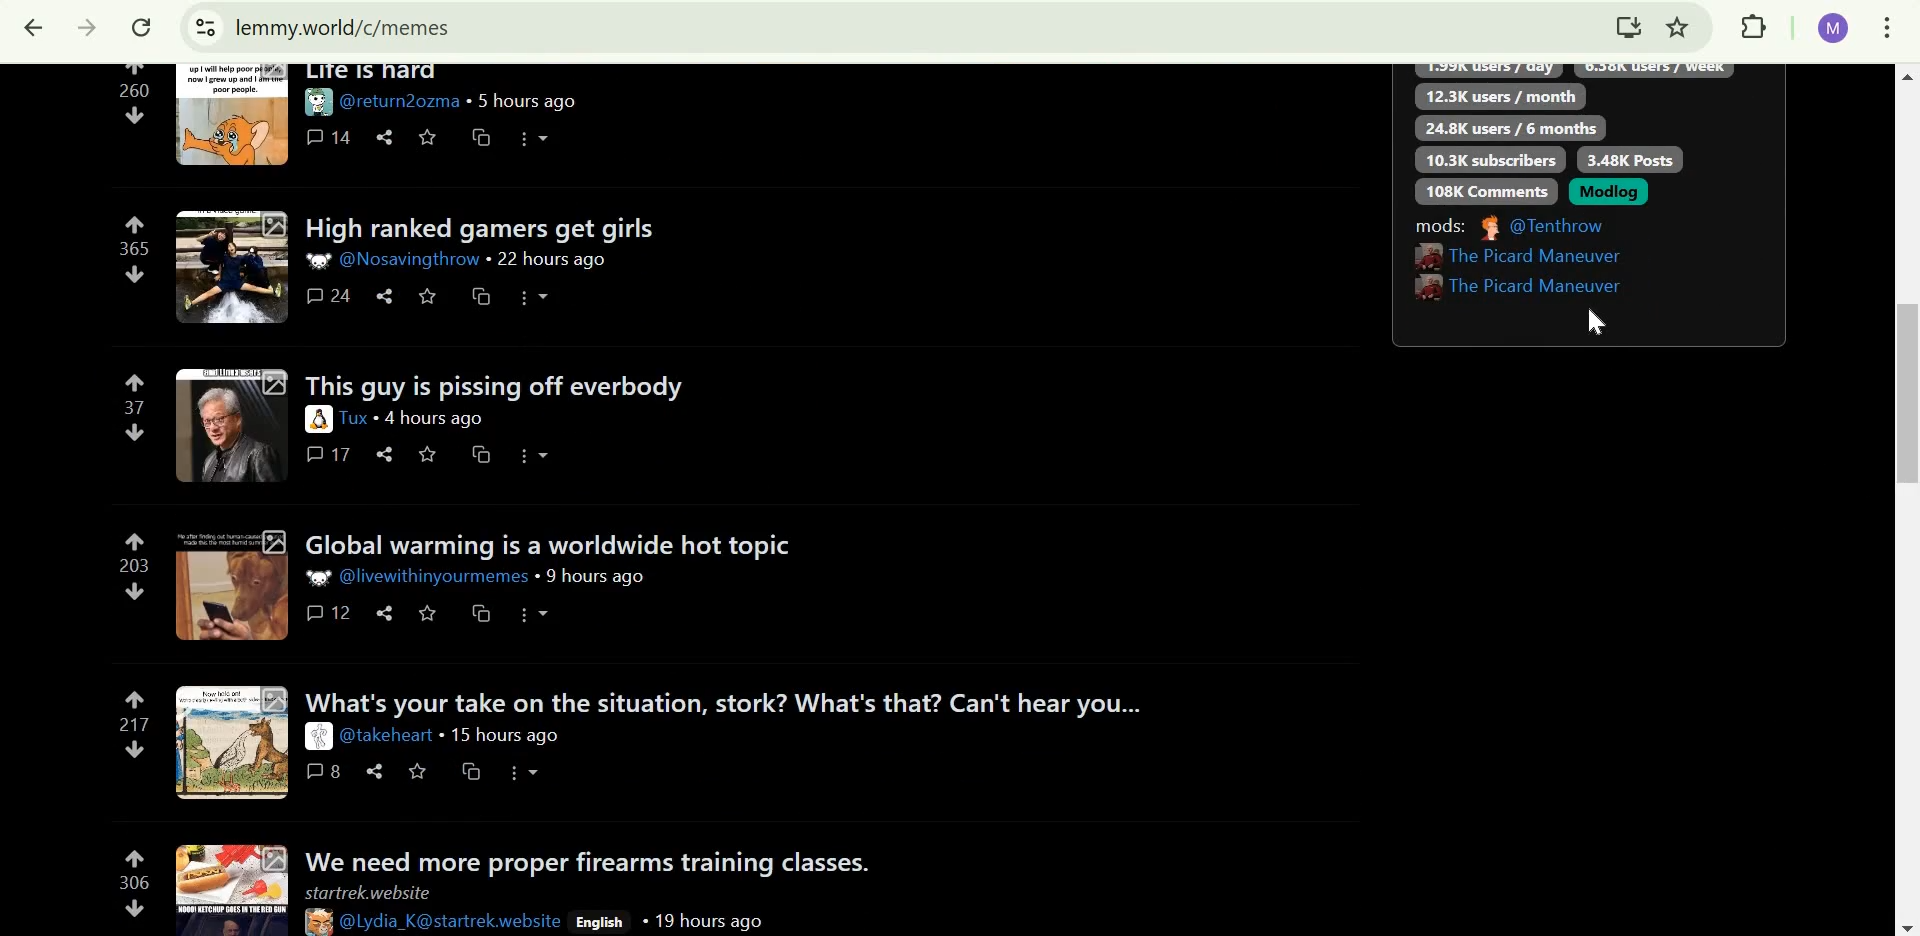 The image size is (1920, 936). I want to click on User ID, so click(407, 261).